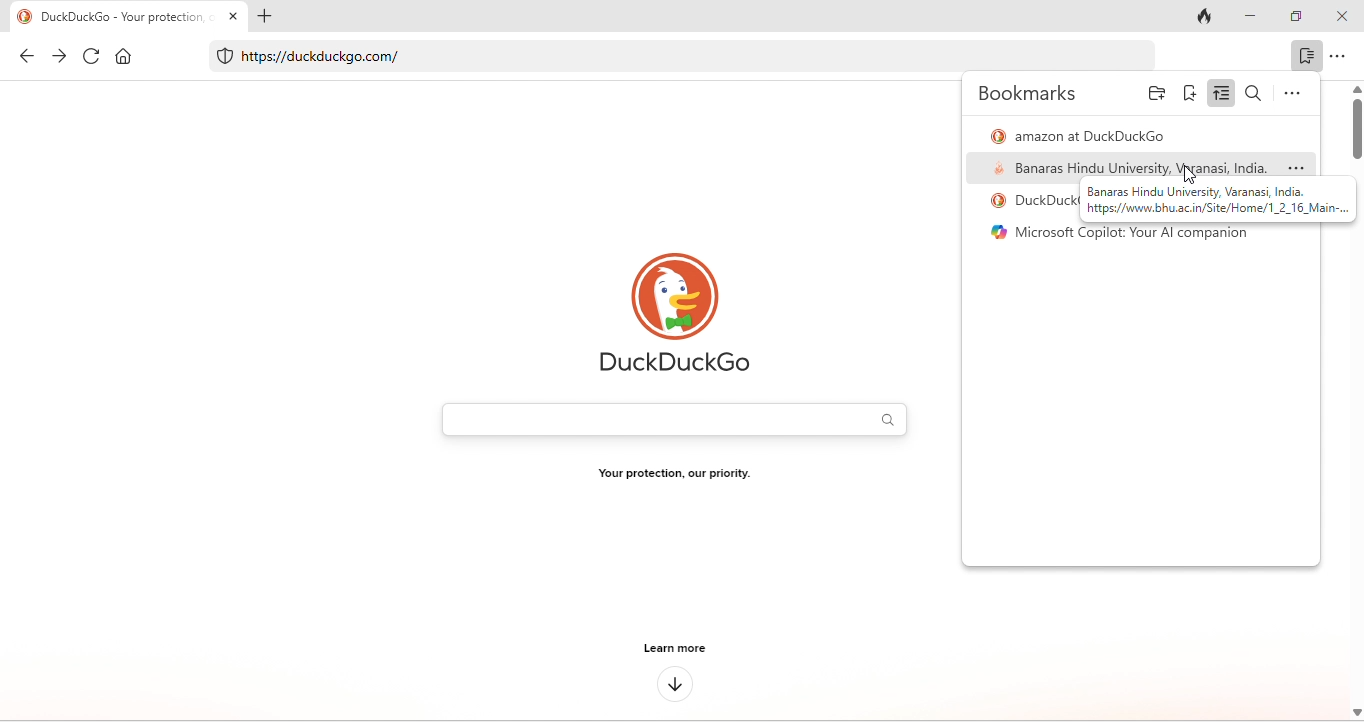 The width and height of the screenshot is (1364, 722). I want to click on back, so click(26, 55).